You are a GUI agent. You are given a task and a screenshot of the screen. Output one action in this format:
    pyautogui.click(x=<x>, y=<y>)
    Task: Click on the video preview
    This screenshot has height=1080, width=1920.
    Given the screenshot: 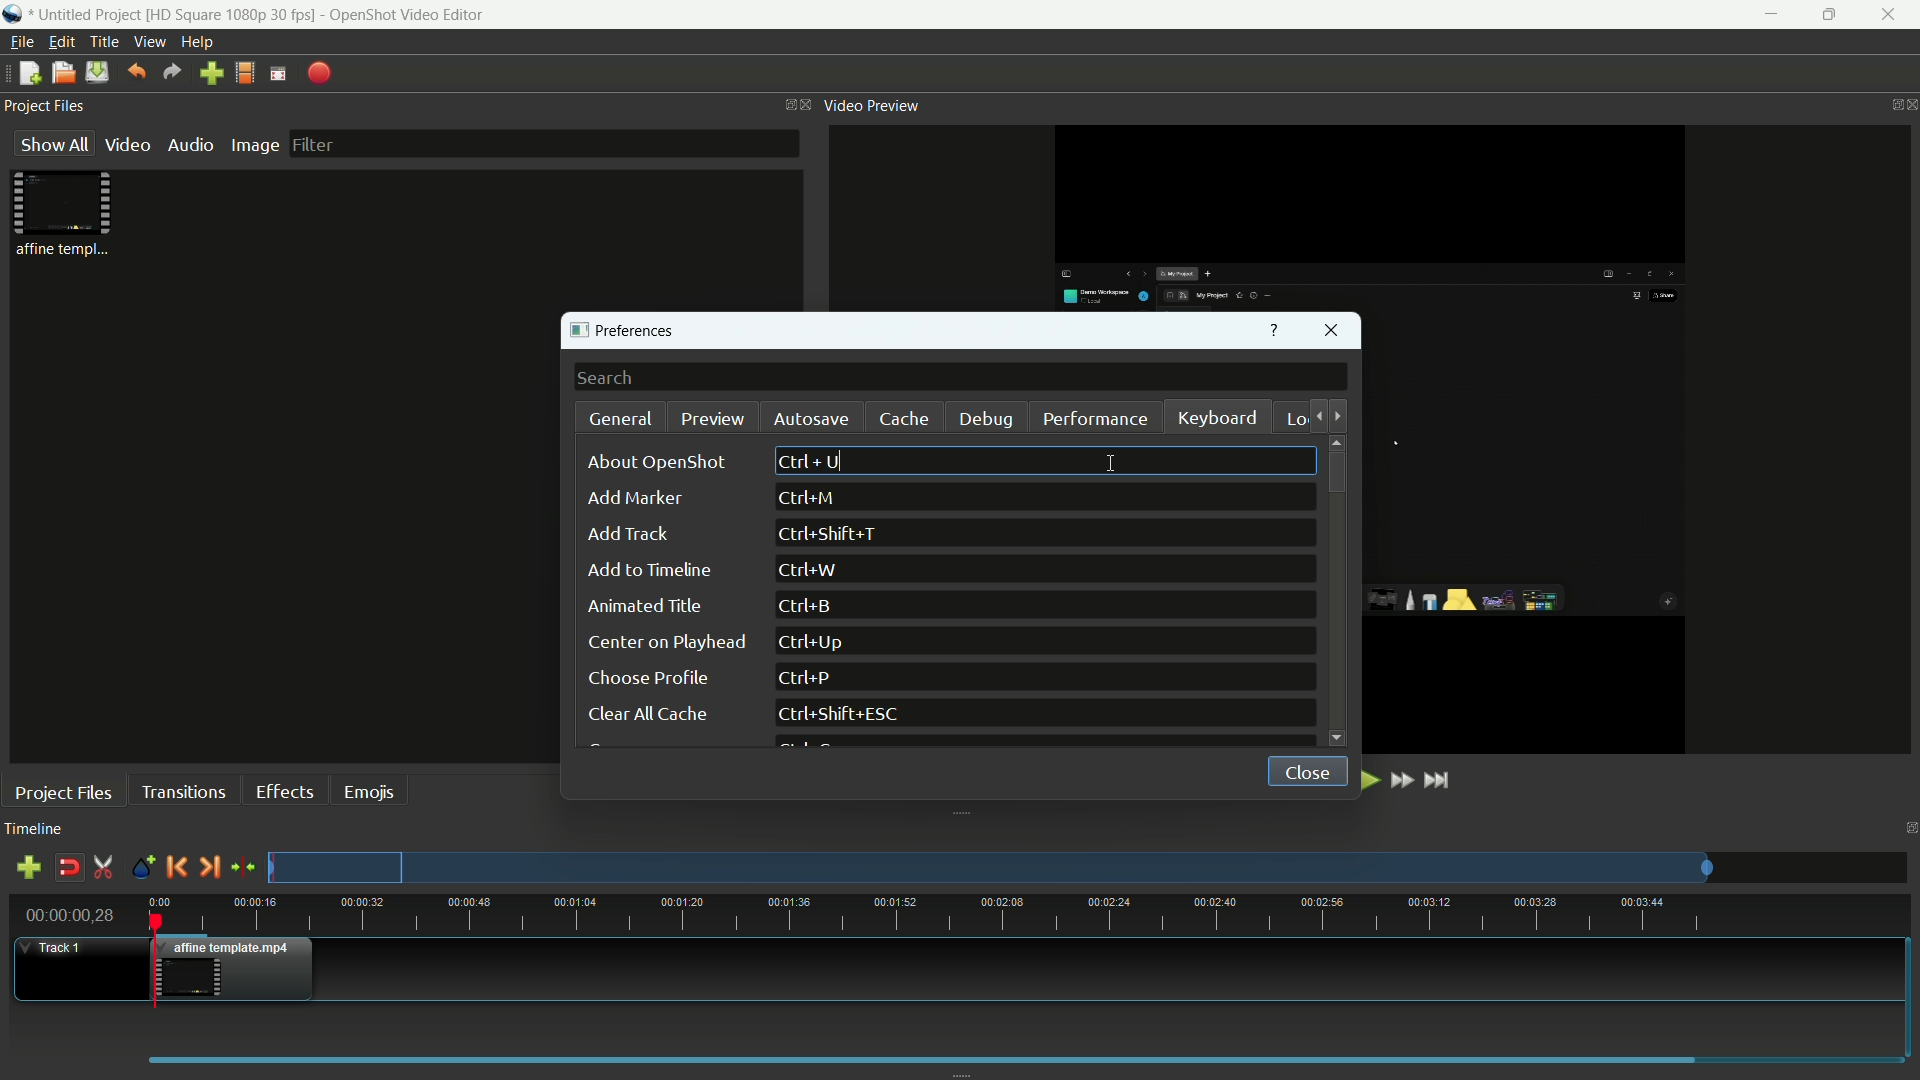 What is the action you would take?
    pyautogui.click(x=873, y=106)
    